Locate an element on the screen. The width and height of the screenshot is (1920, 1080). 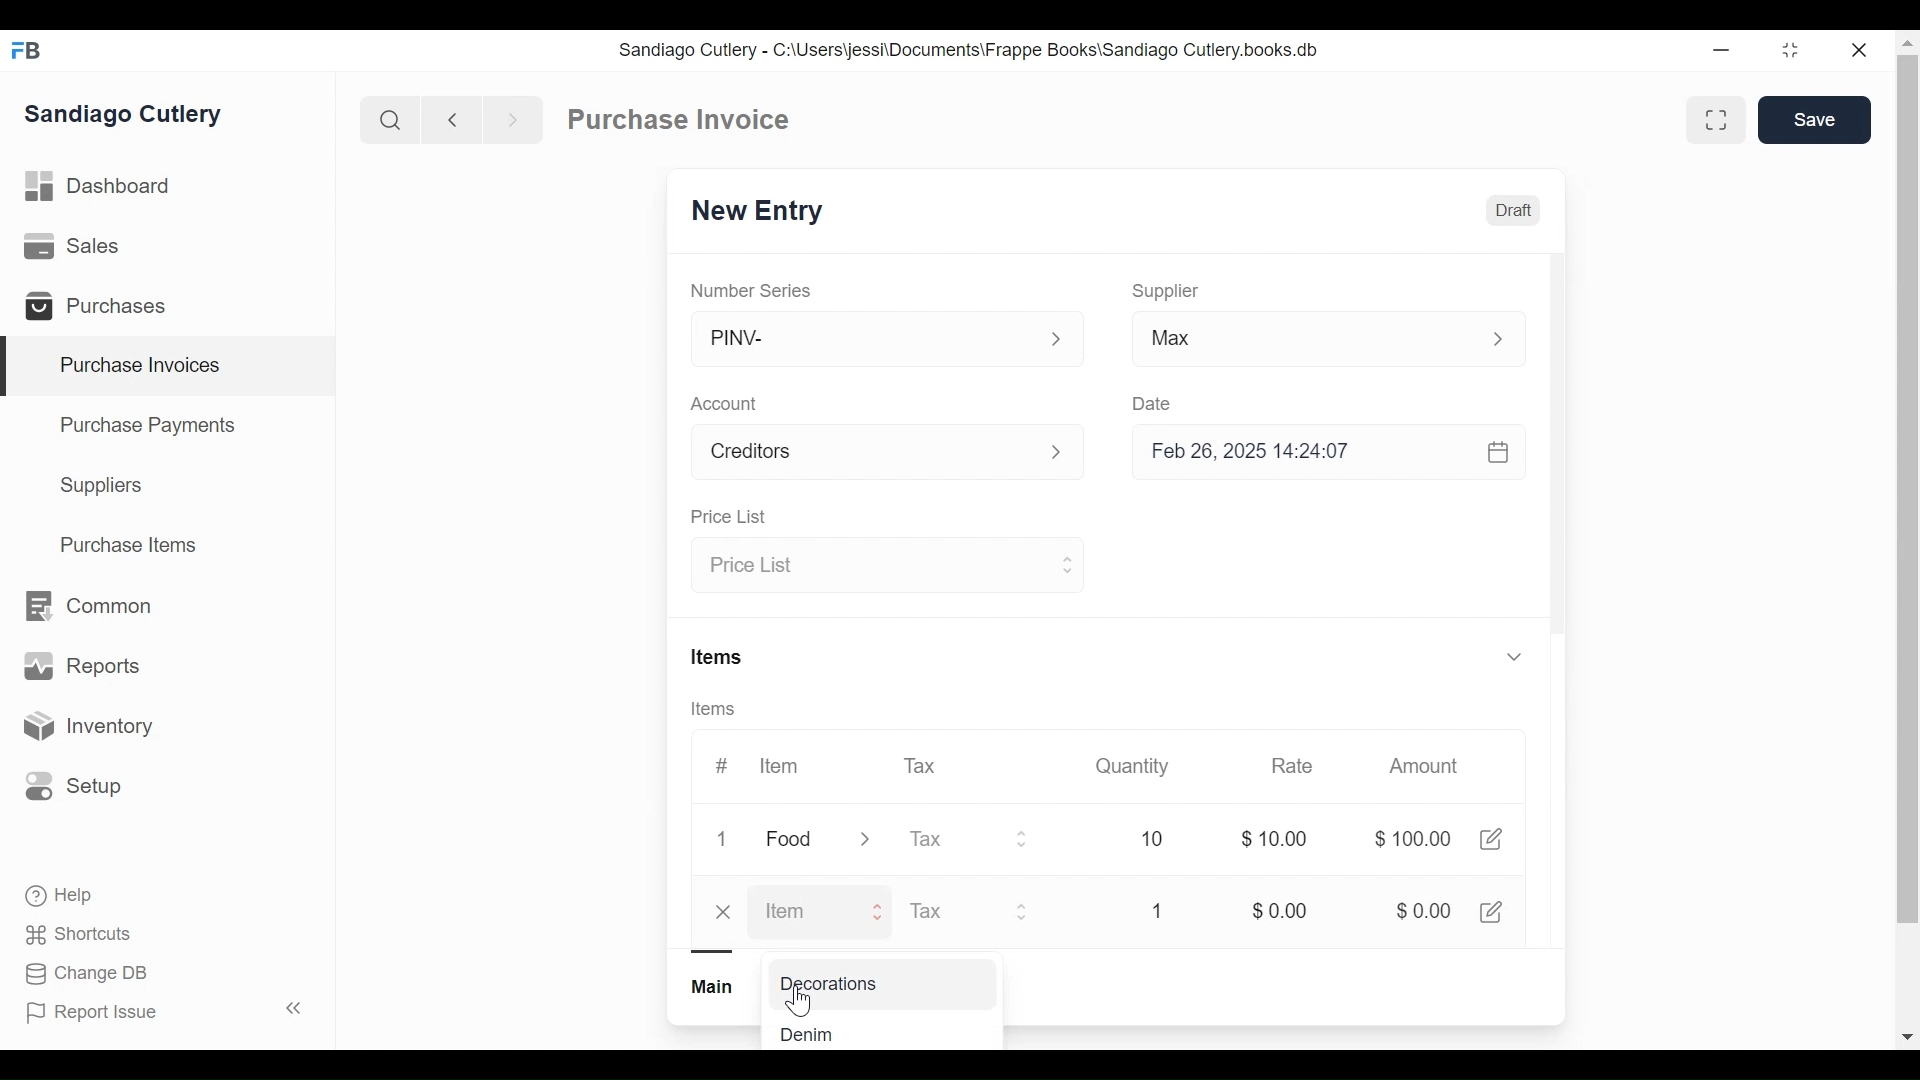
close is located at coordinates (1861, 51).